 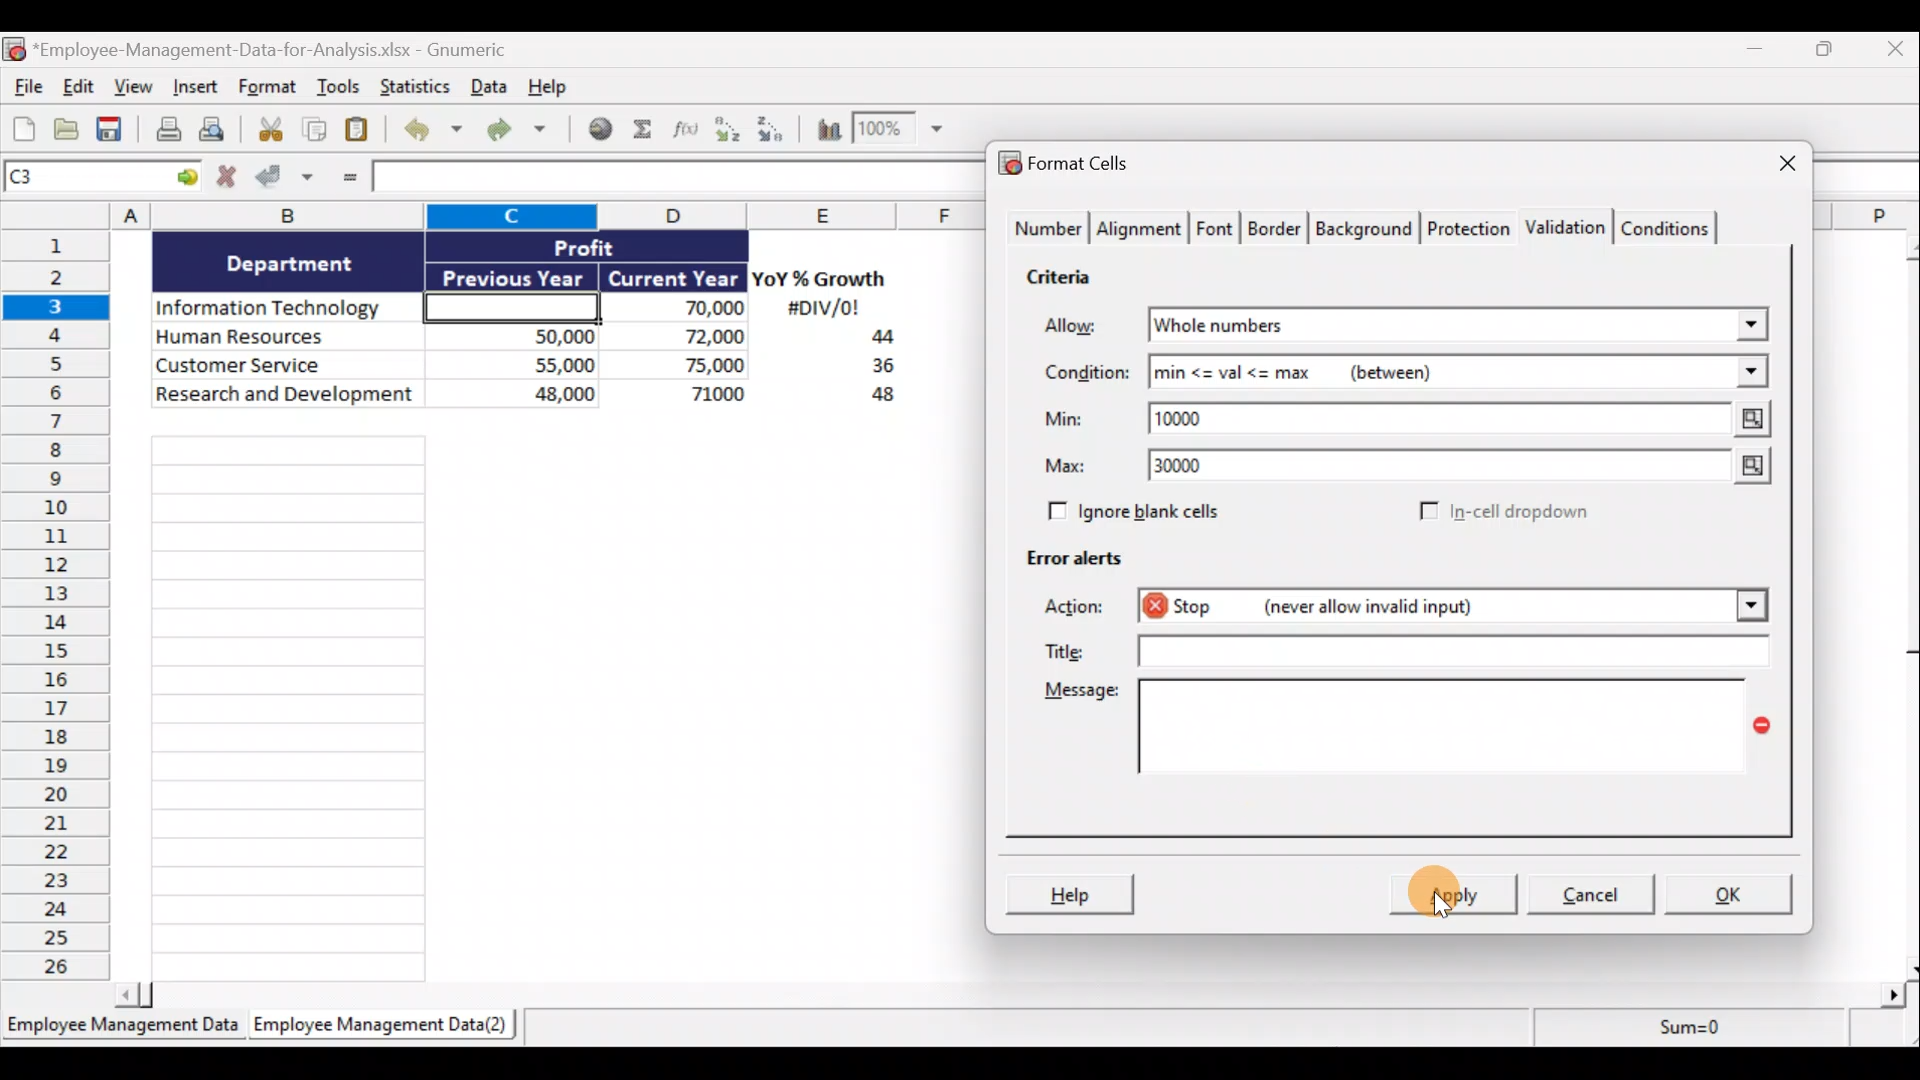 I want to click on 71,000, so click(x=689, y=396).